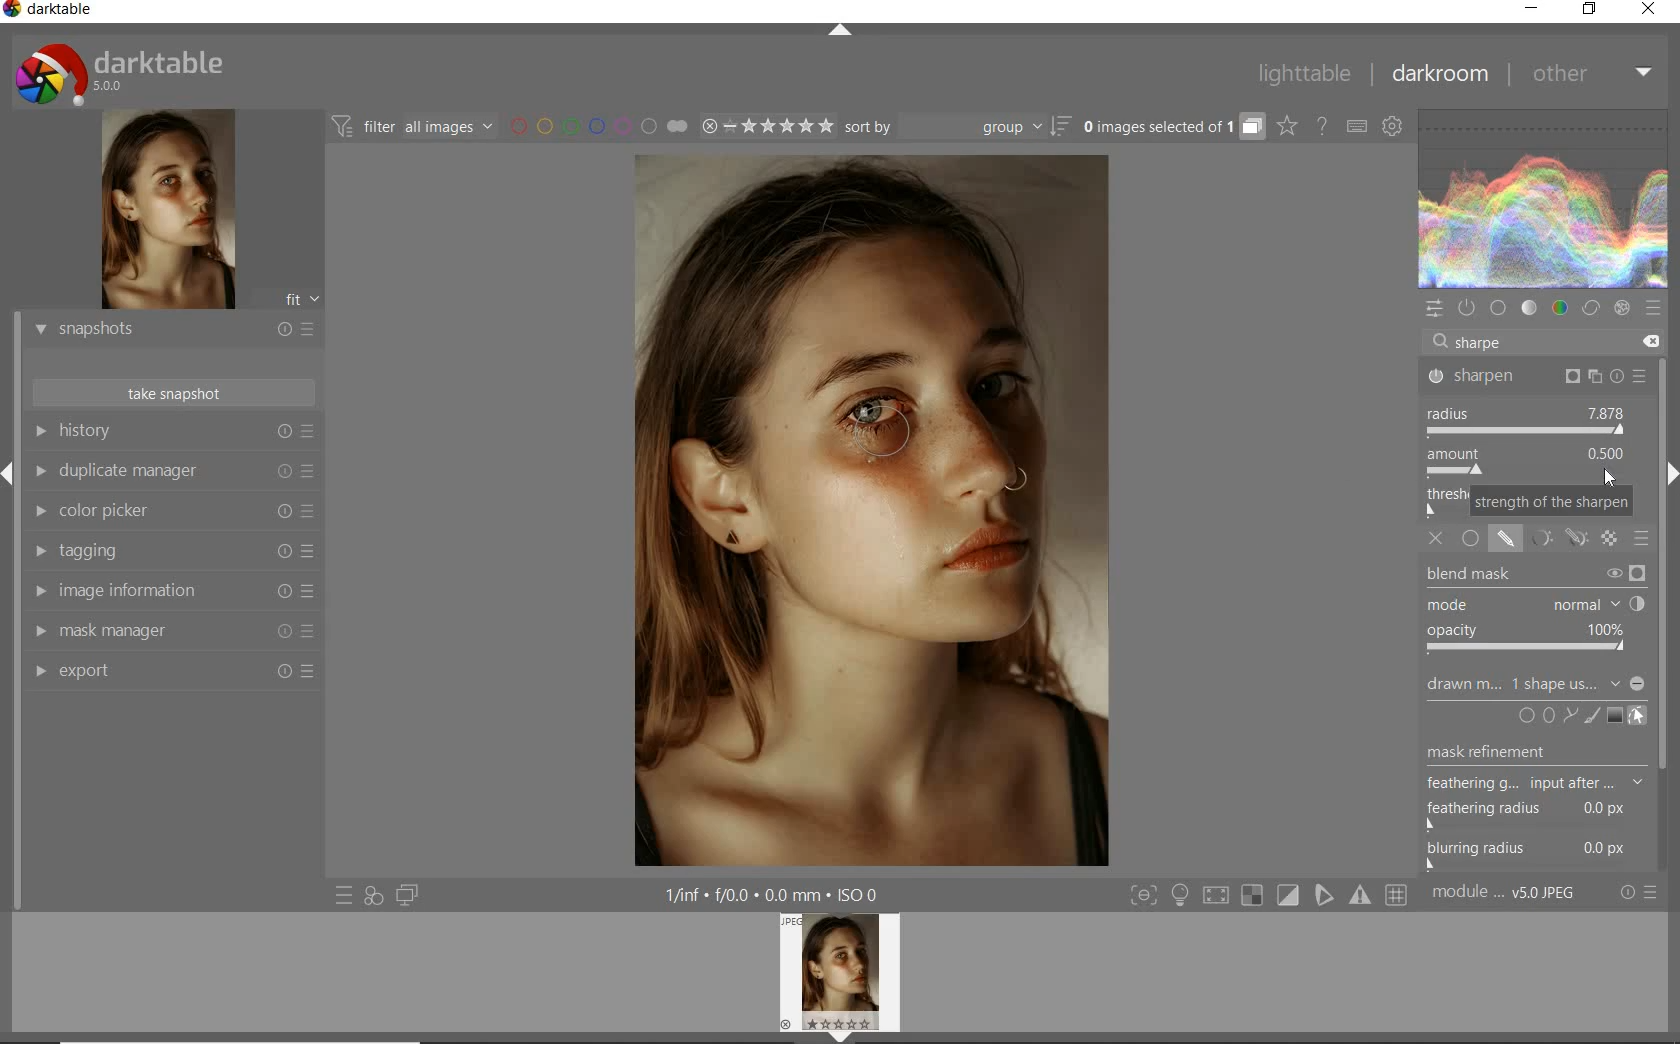 This screenshot has width=1680, height=1044. I want to click on darkroom, so click(1441, 77).